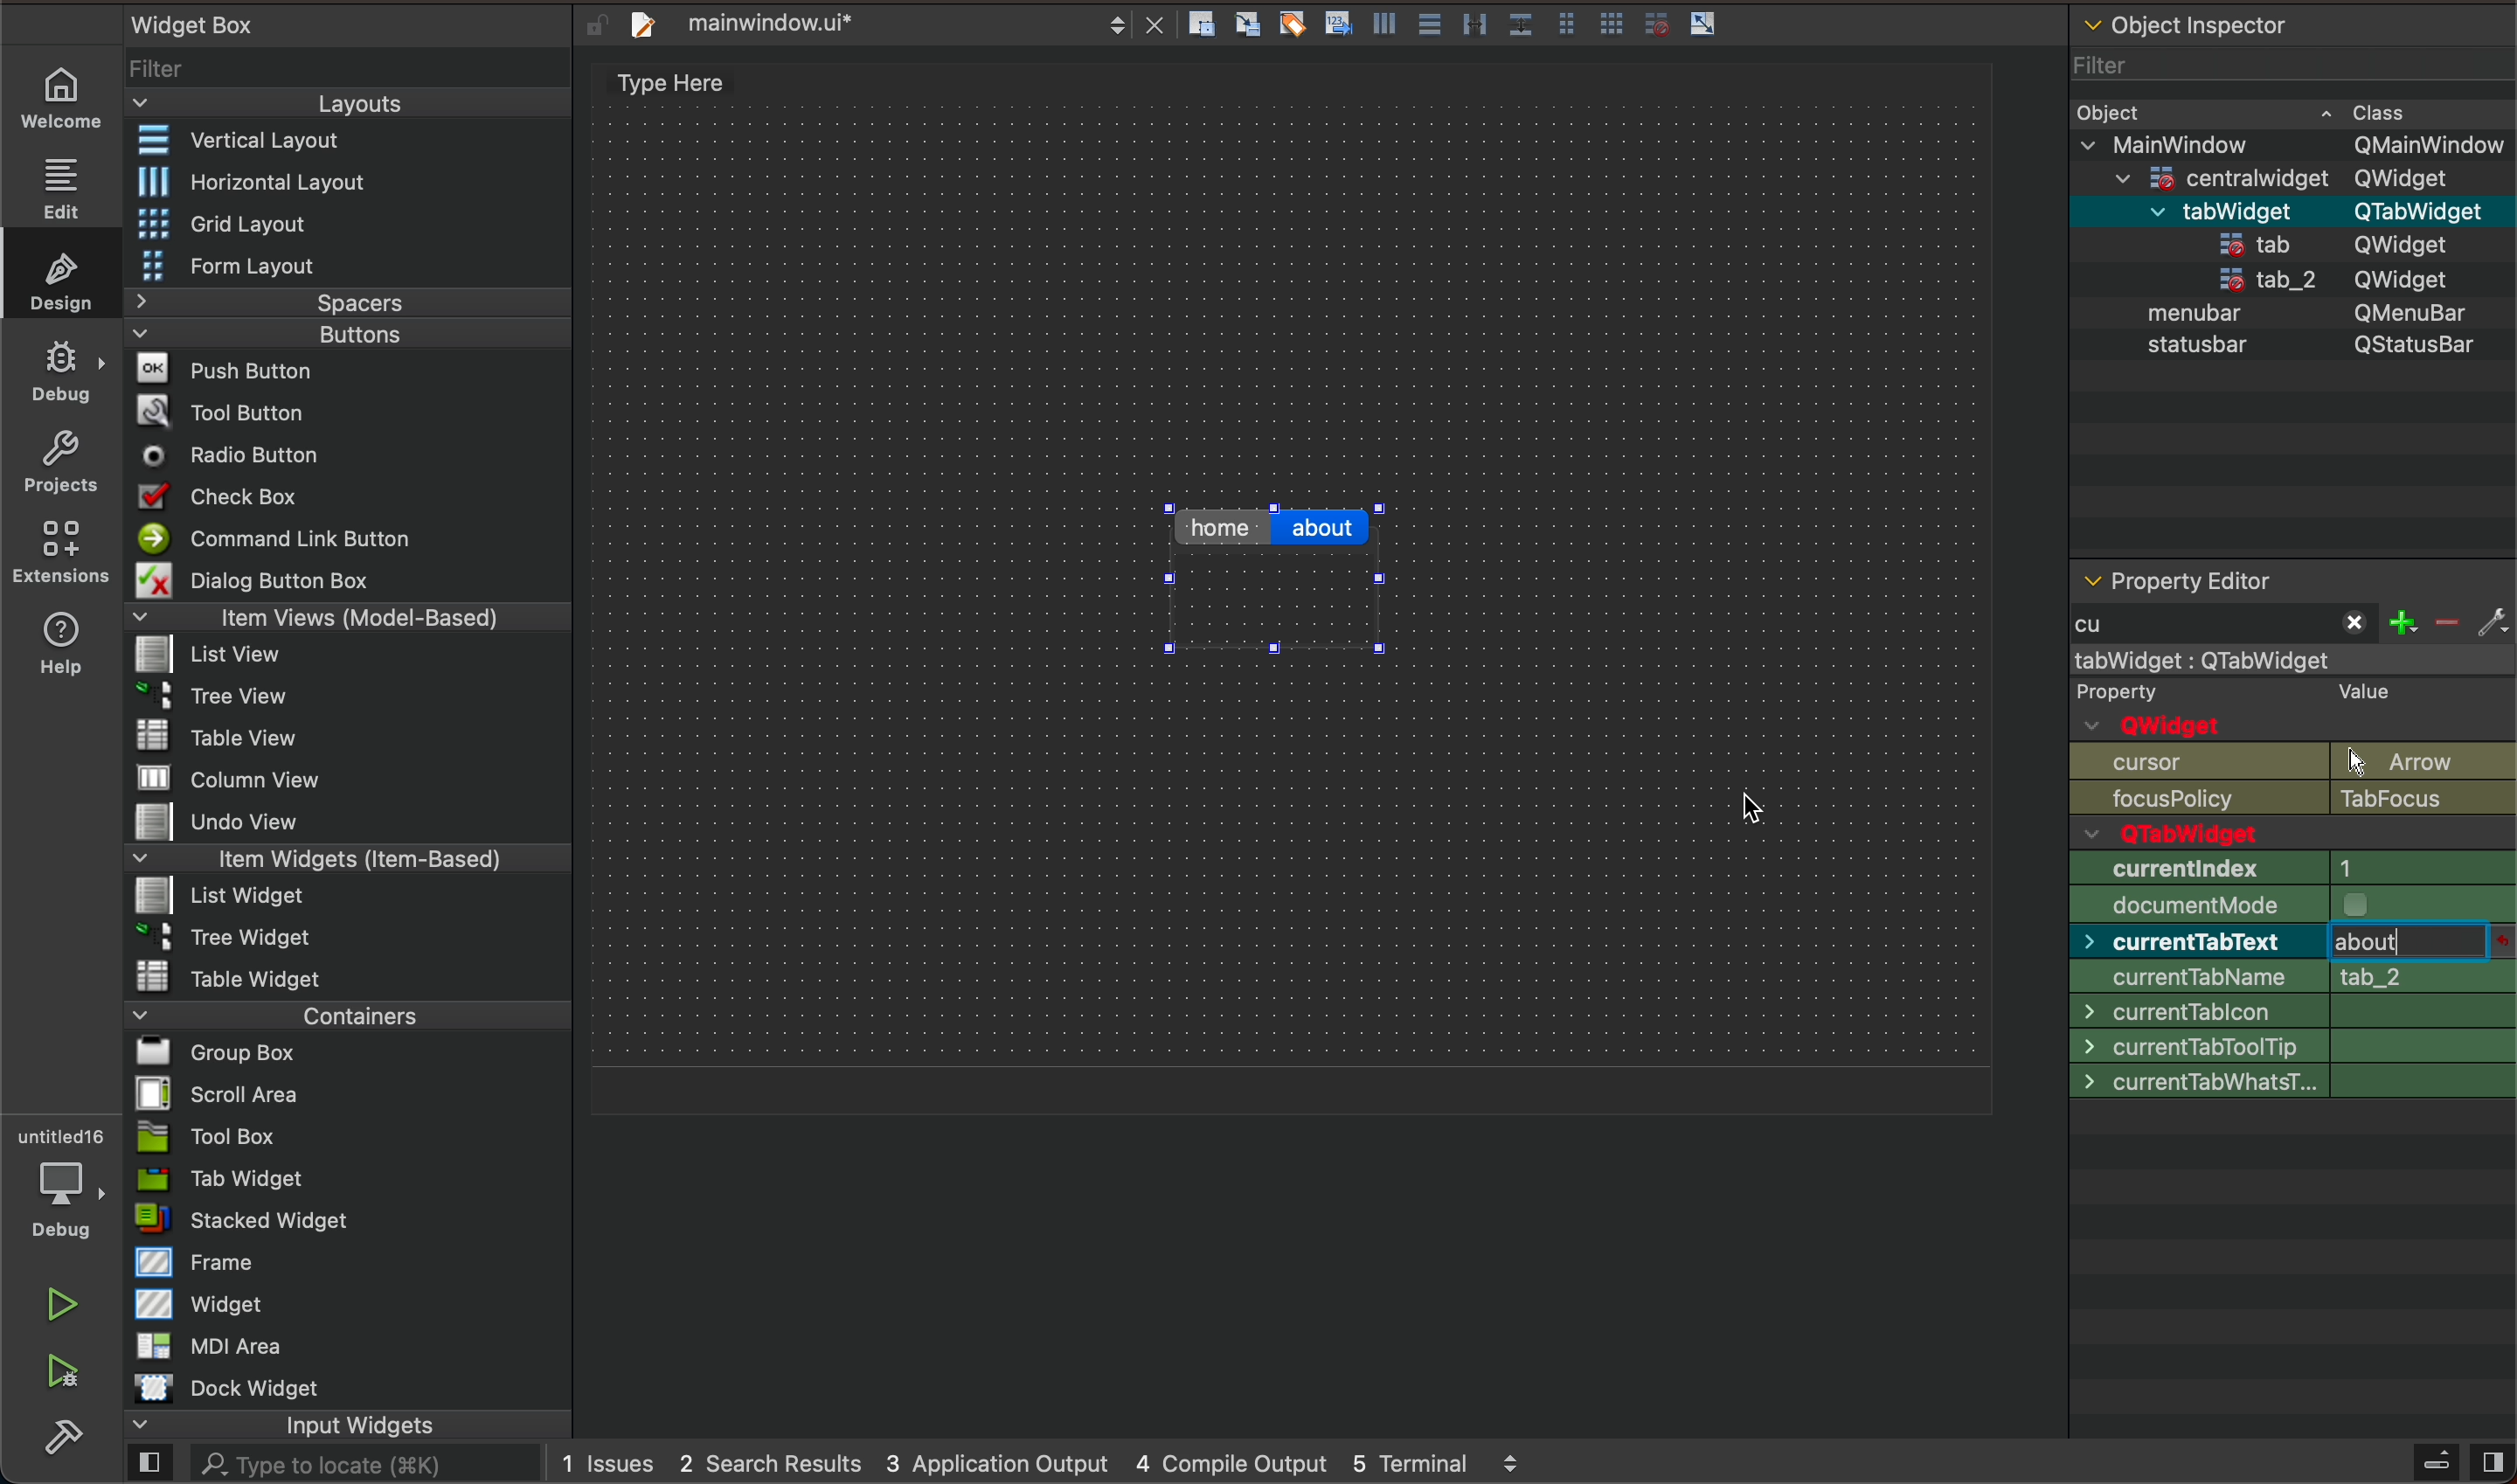 The image size is (2517, 1484). I want to click on Frame, so click(185, 1262).